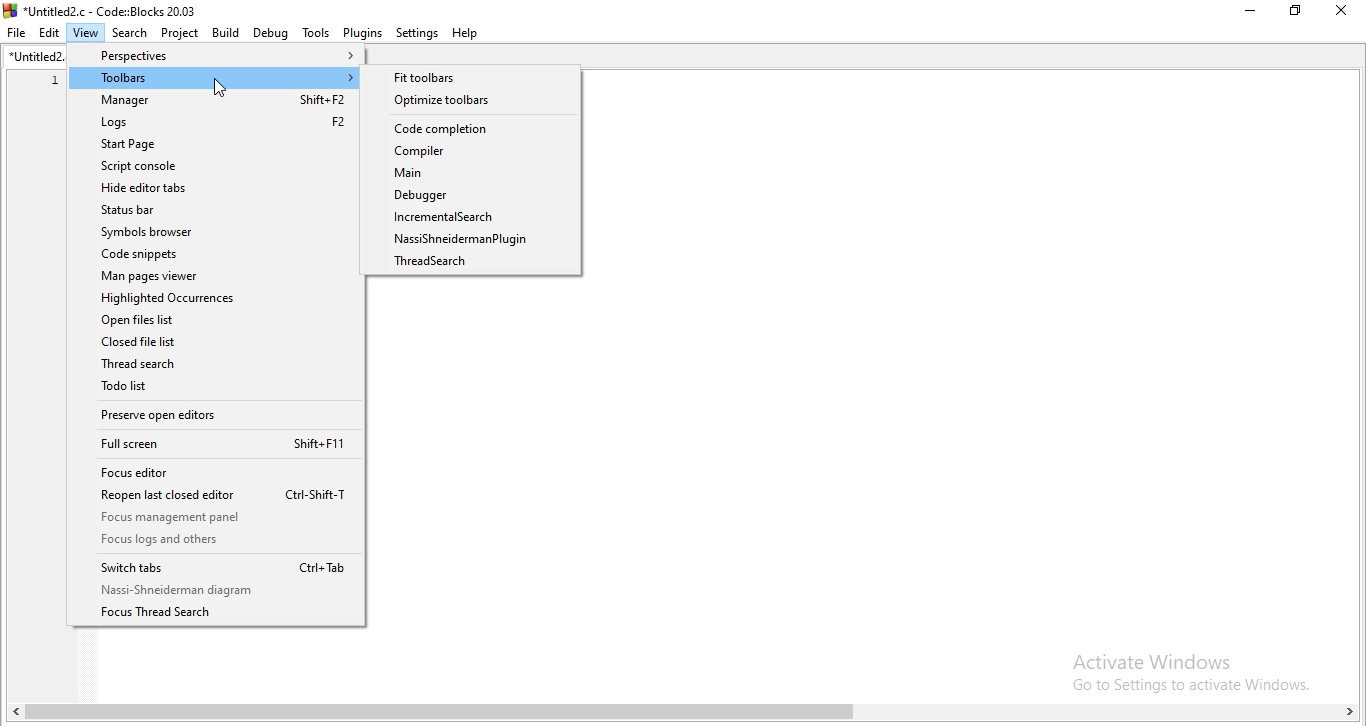 This screenshot has width=1366, height=726. What do you see at coordinates (209, 79) in the screenshot?
I see `Toolbars` at bounding box center [209, 79].